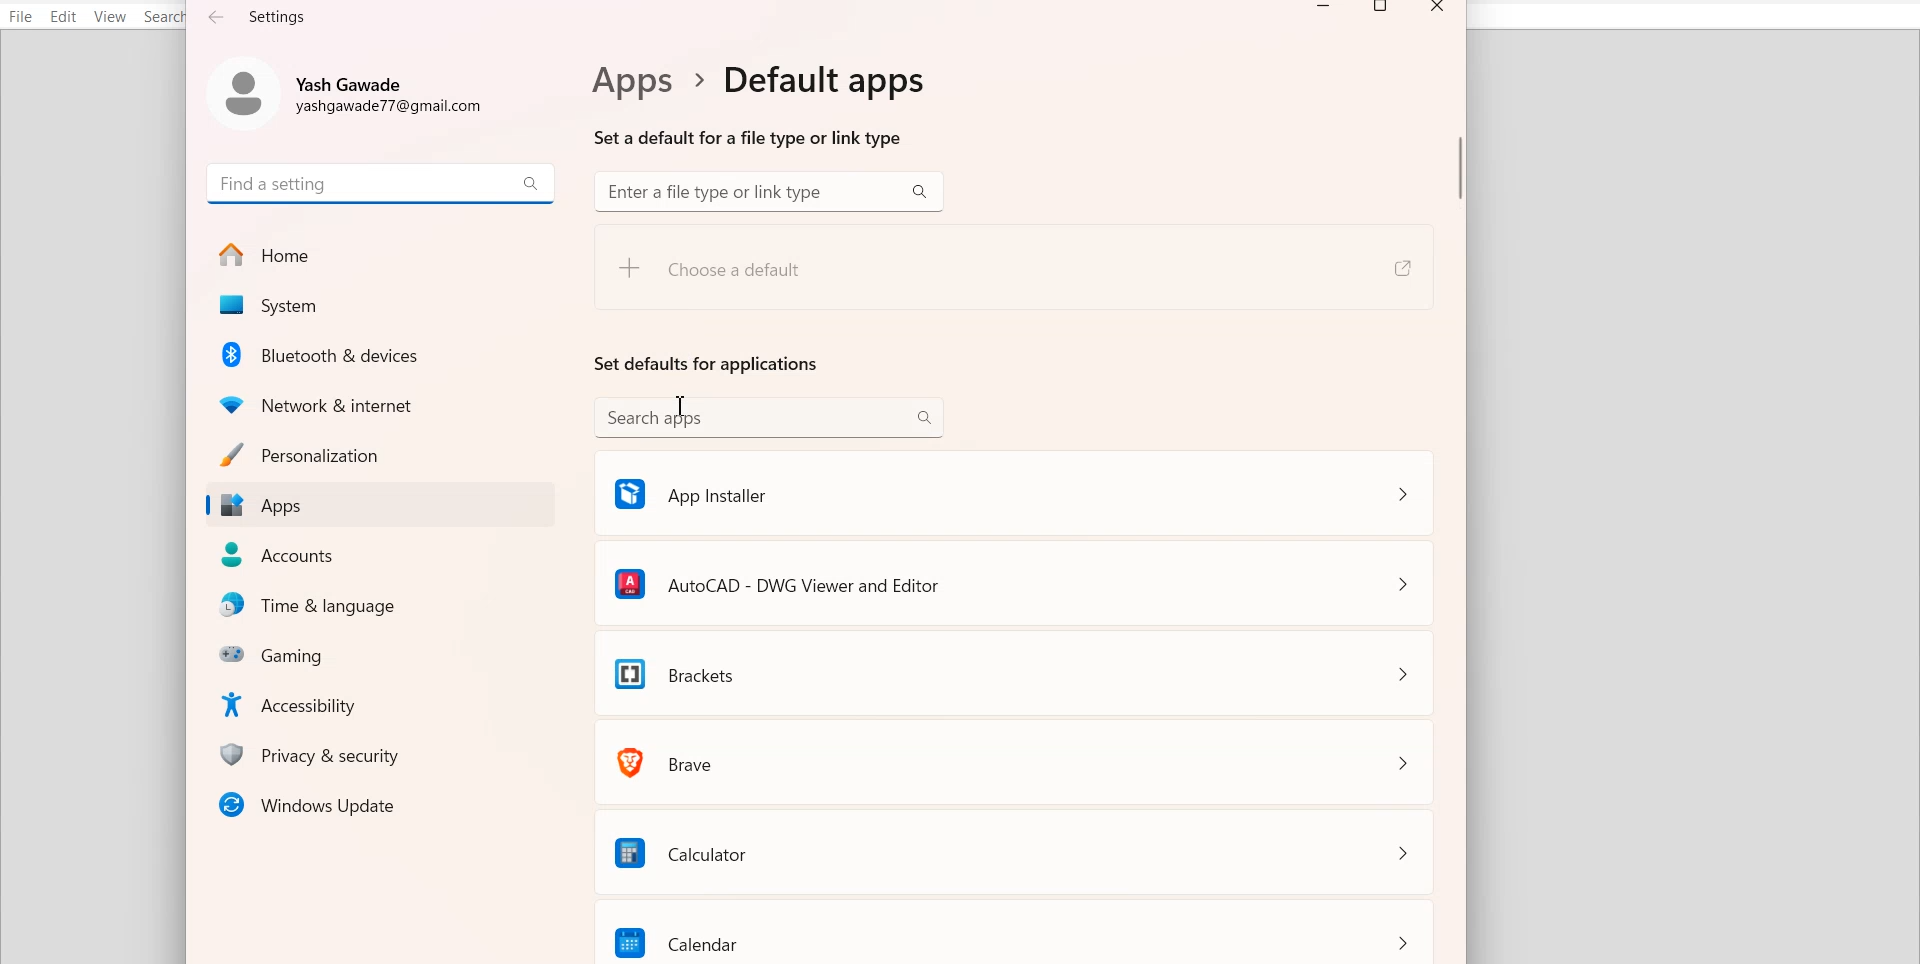 The width and height of the screenshot is (1920, 964). I want to click on Calendar, so click(1019, 932).